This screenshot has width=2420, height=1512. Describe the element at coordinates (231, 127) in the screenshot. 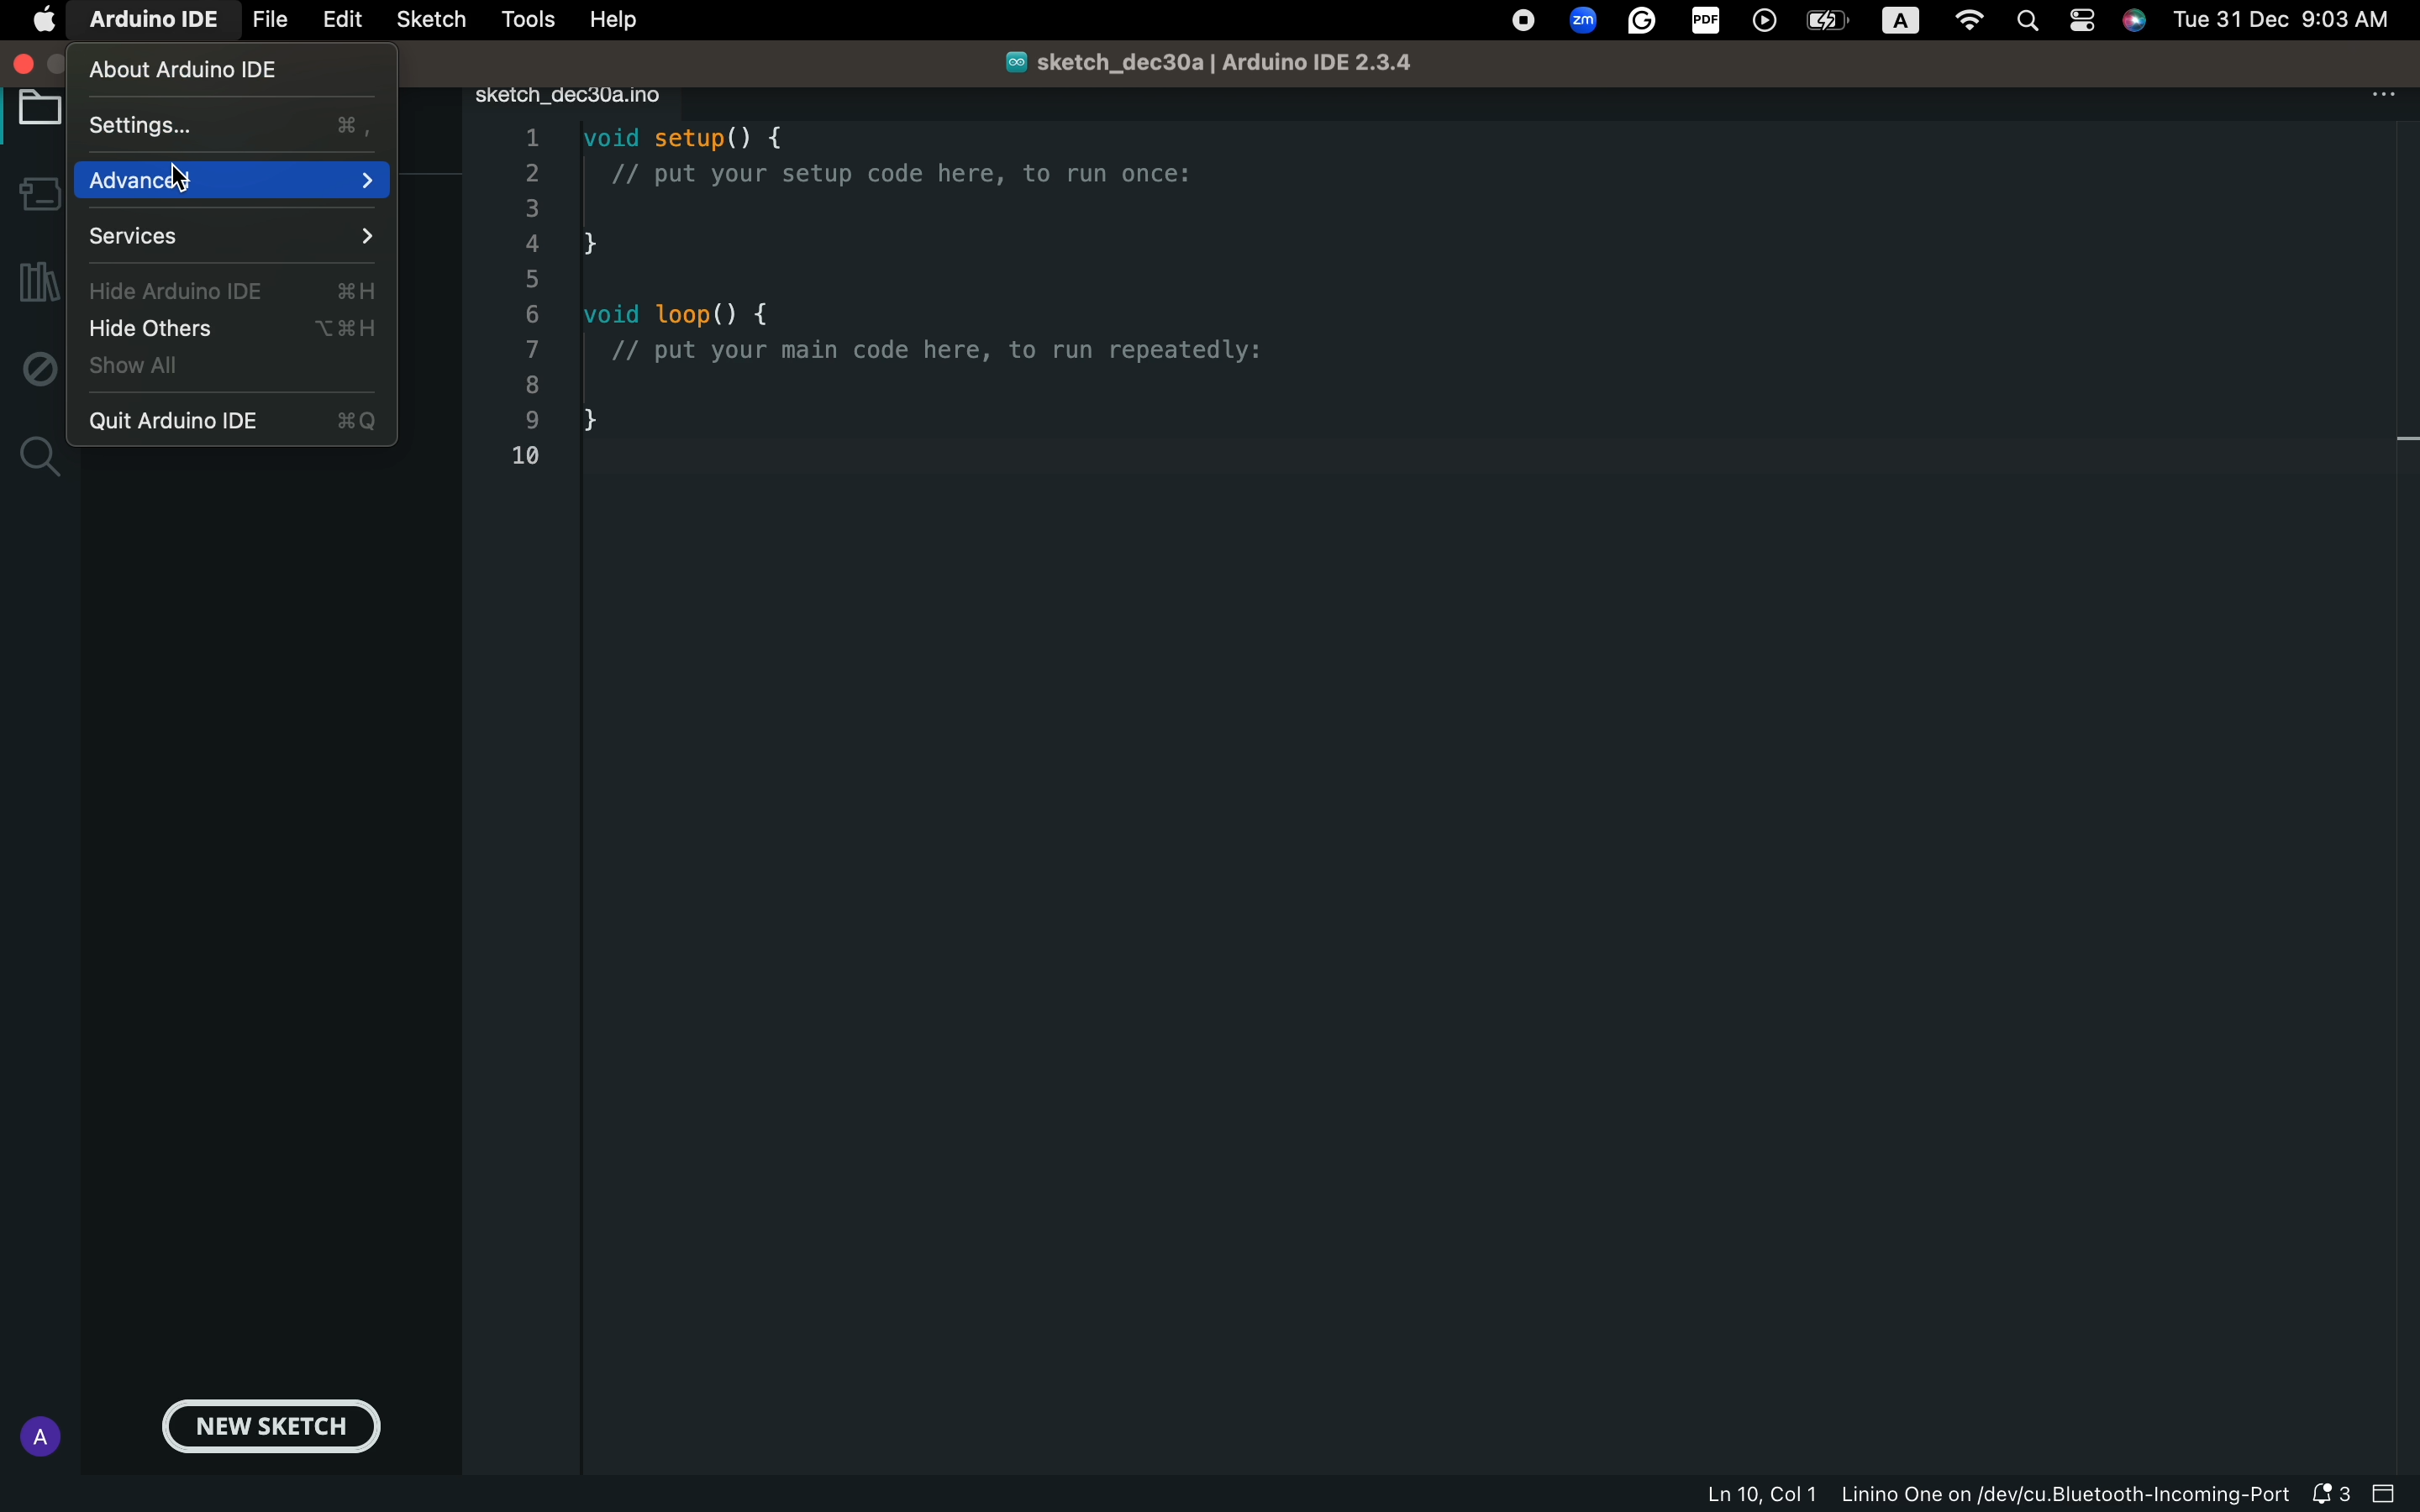

I see `Settings` at that location.